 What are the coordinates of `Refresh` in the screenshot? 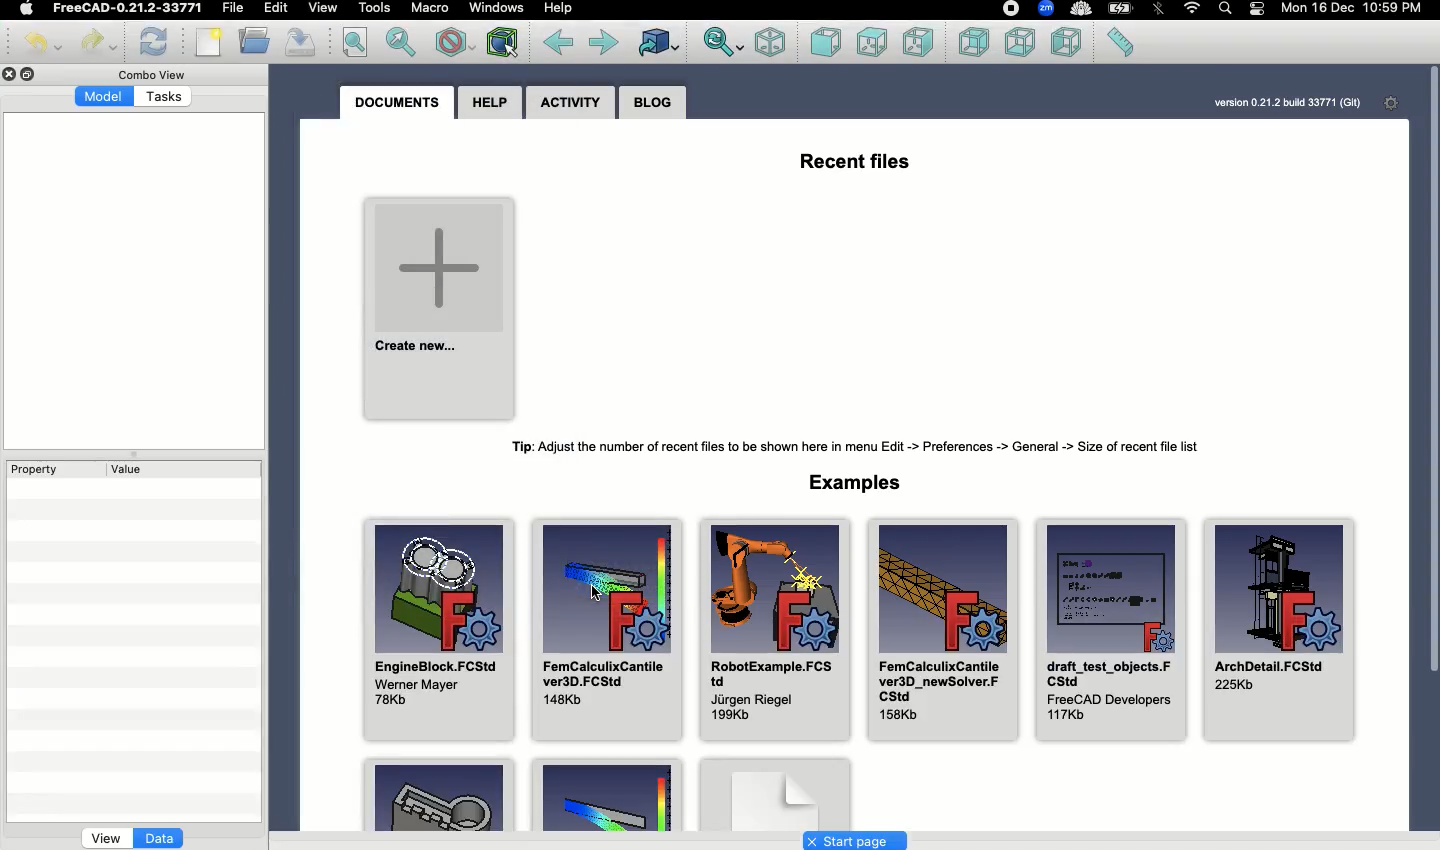 It's located at (152, 42).